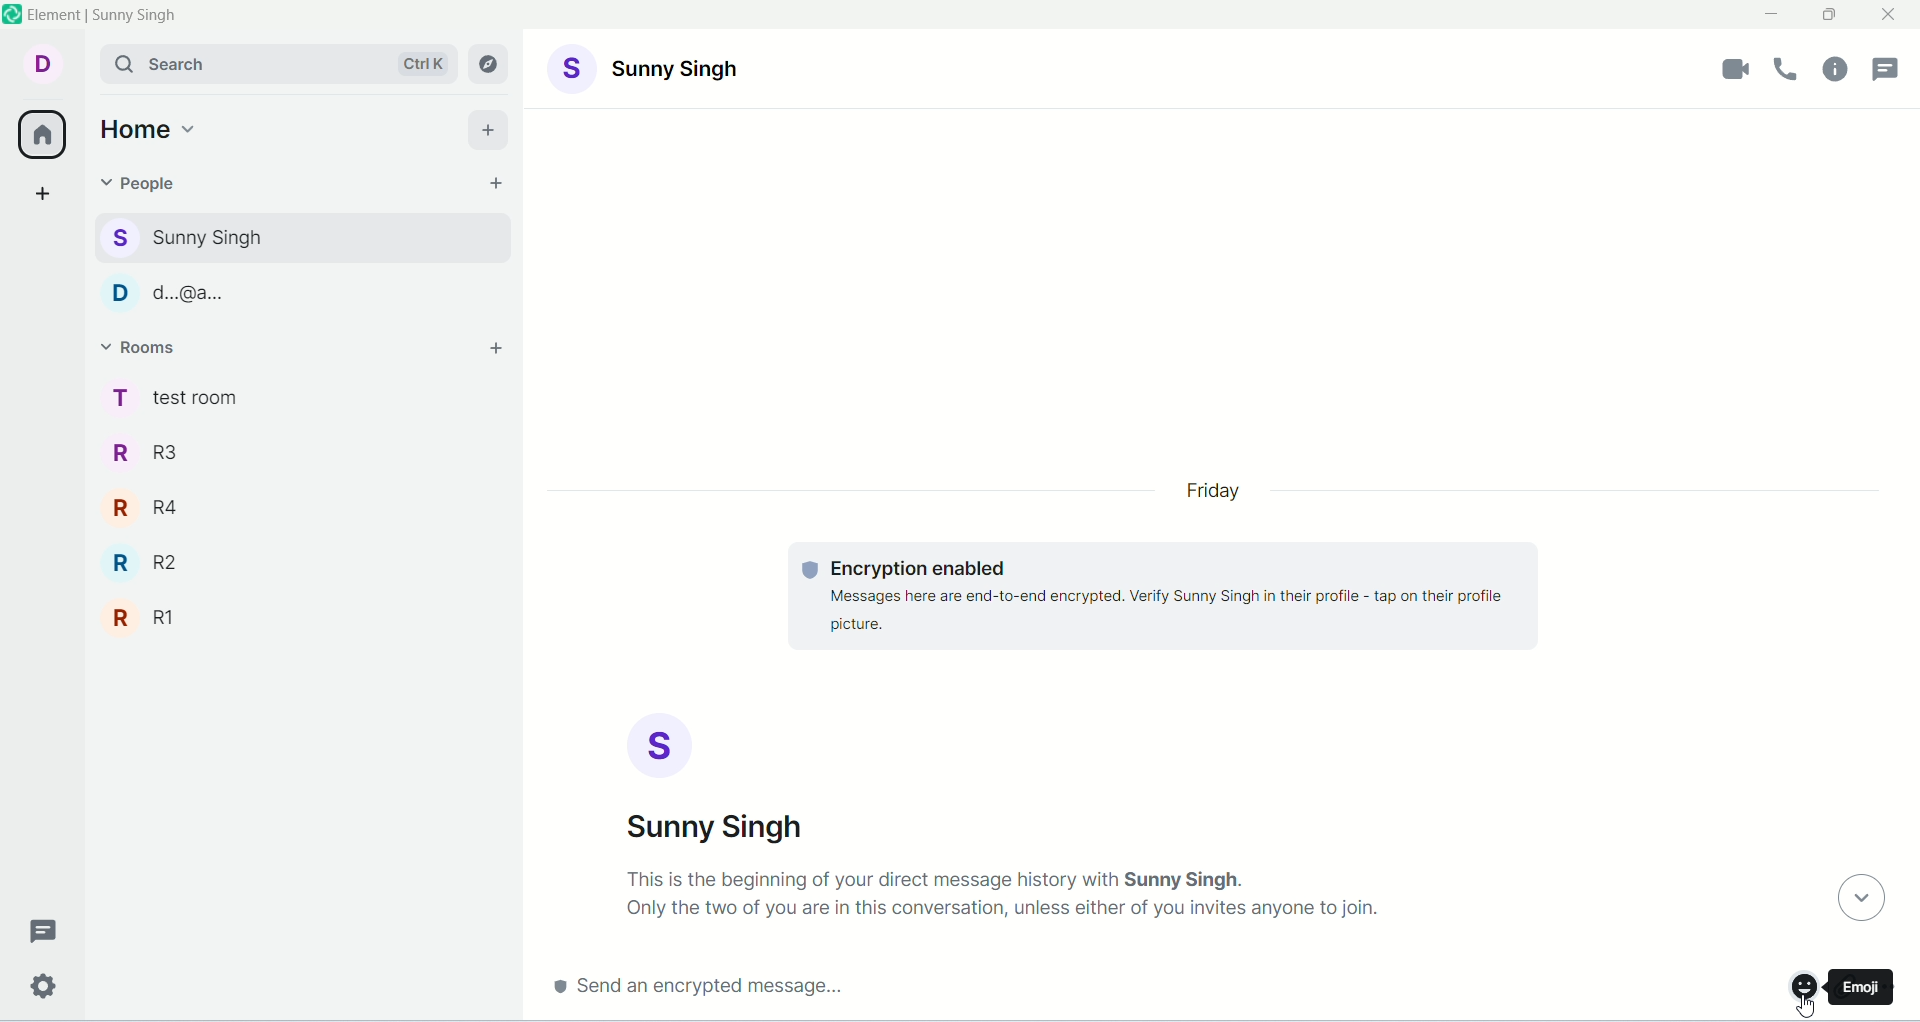 The image size is (1920, 1022). What do you see at coordinates (491, 183) in the screenshot?
I see `start chat` at bounding box center [491, 183].